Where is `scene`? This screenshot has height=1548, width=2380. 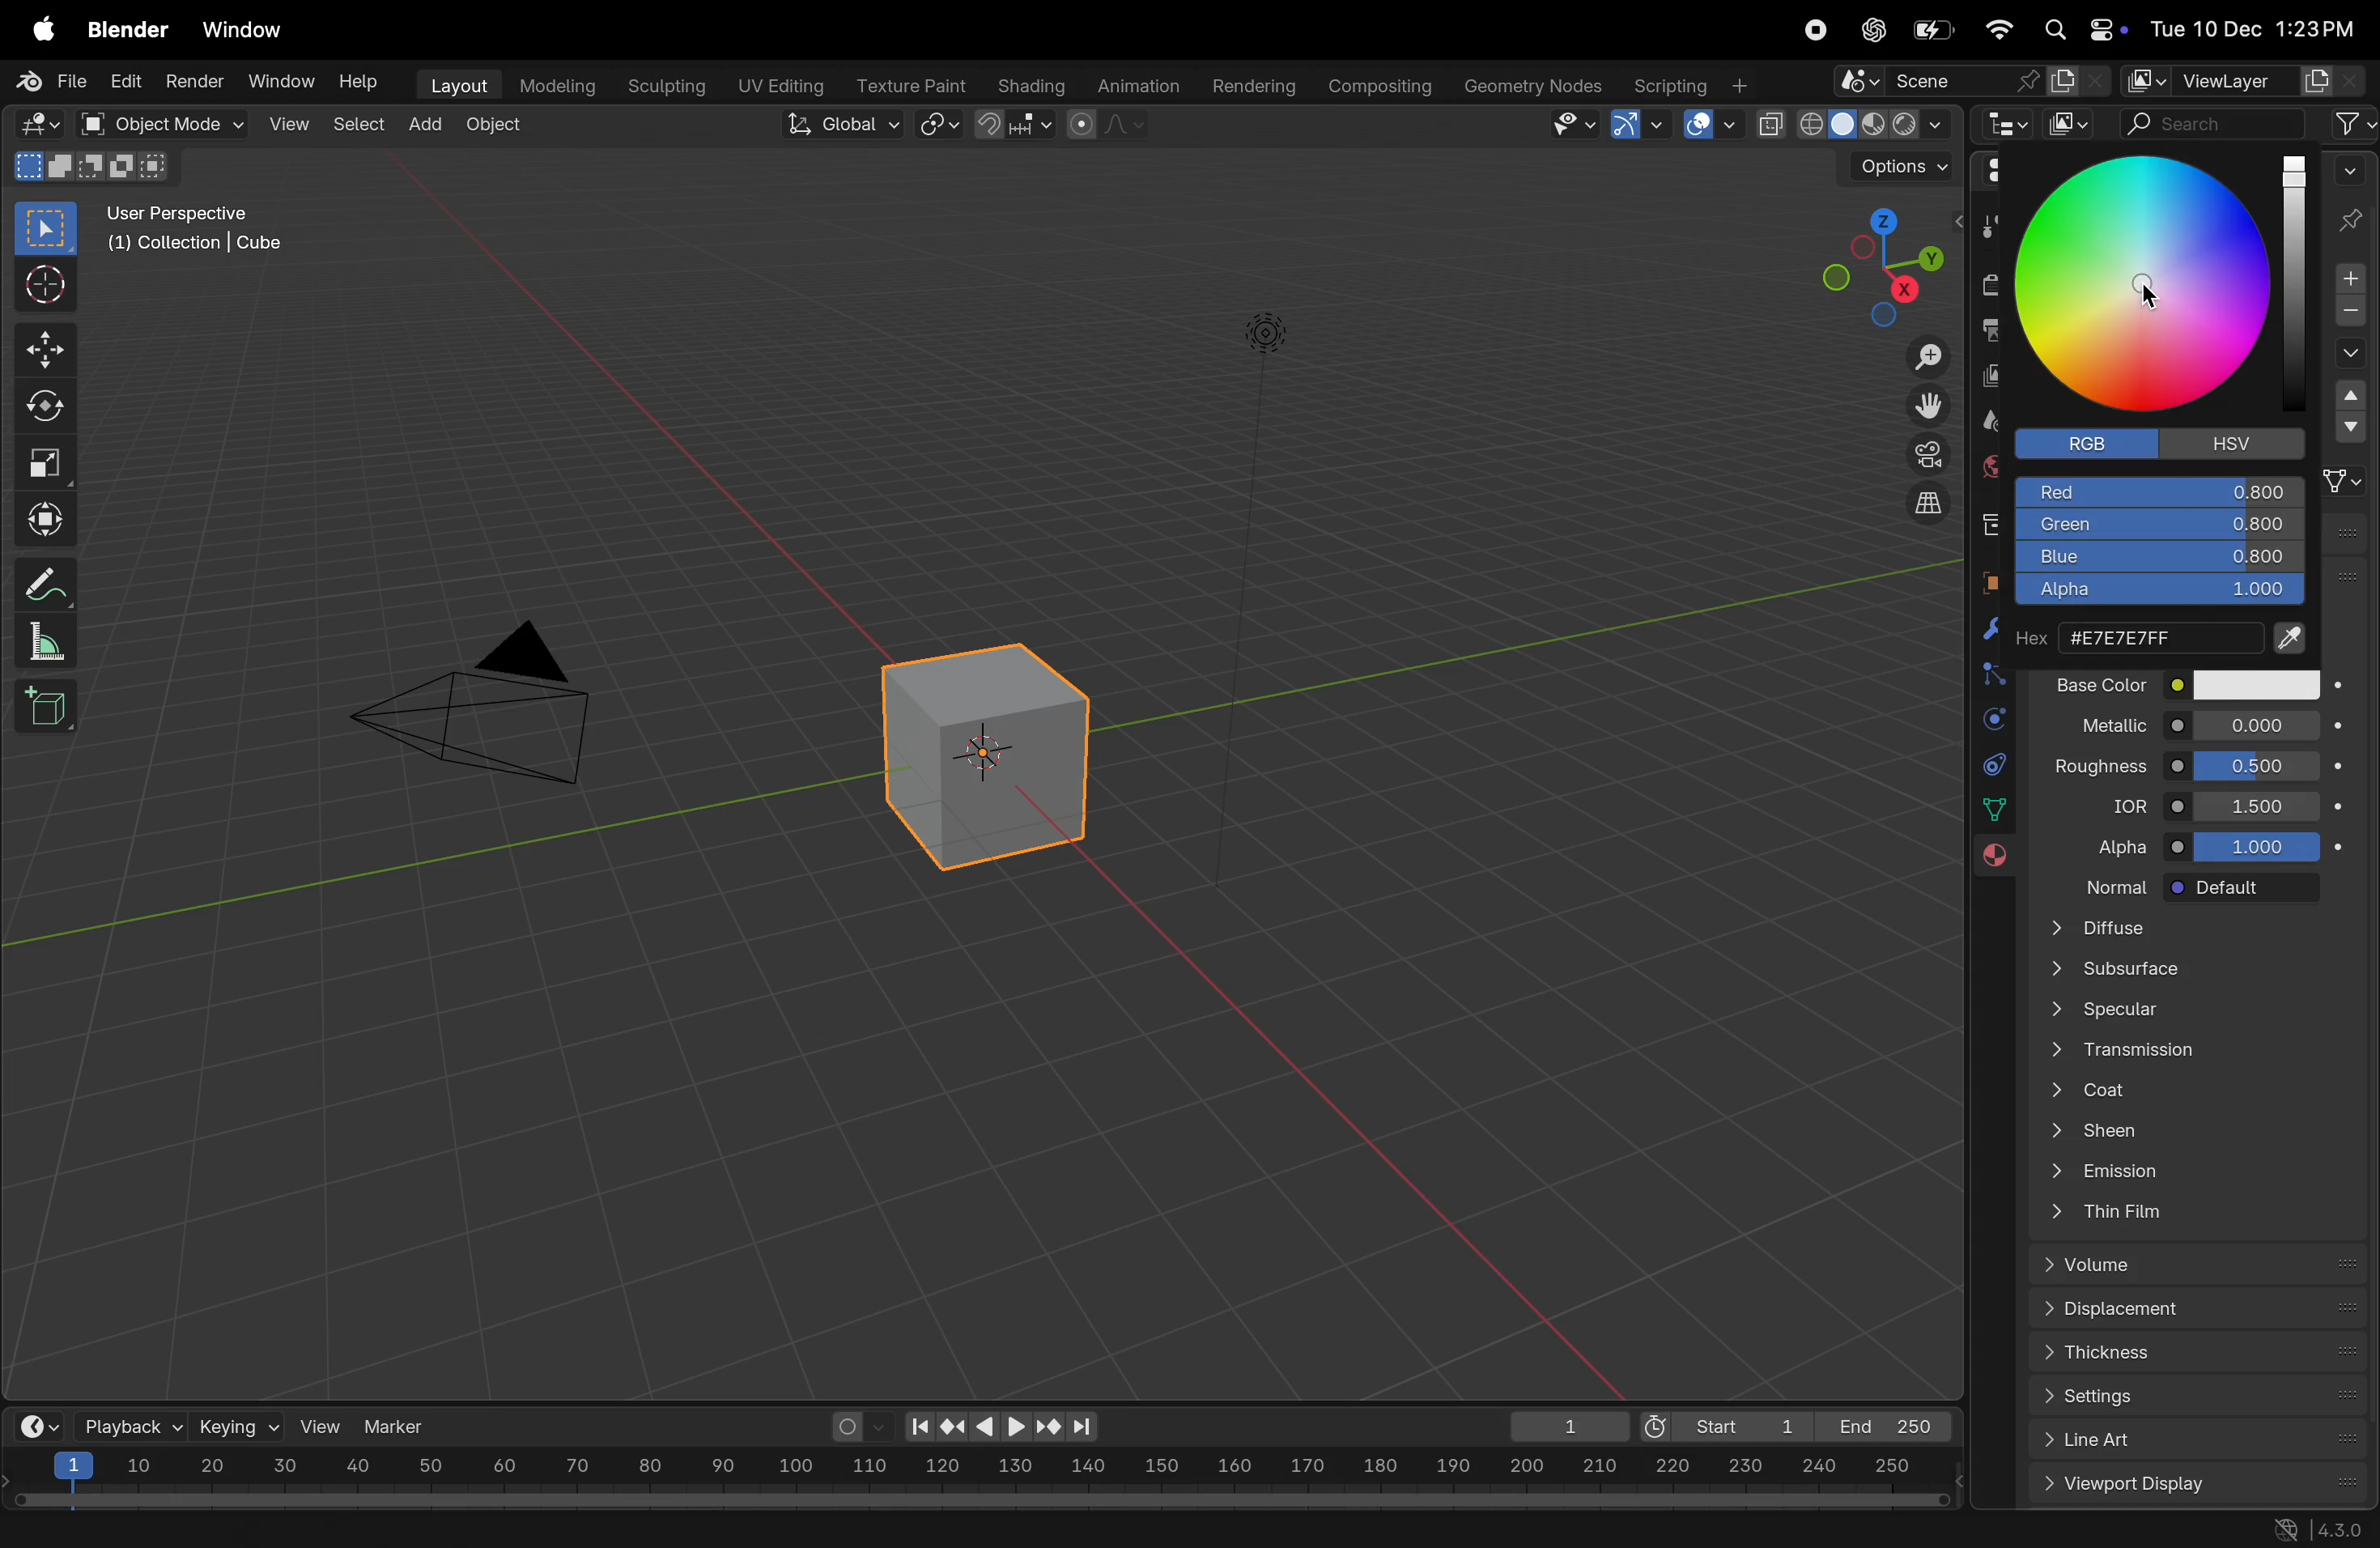
scene is located at coordinates (1973, 82).